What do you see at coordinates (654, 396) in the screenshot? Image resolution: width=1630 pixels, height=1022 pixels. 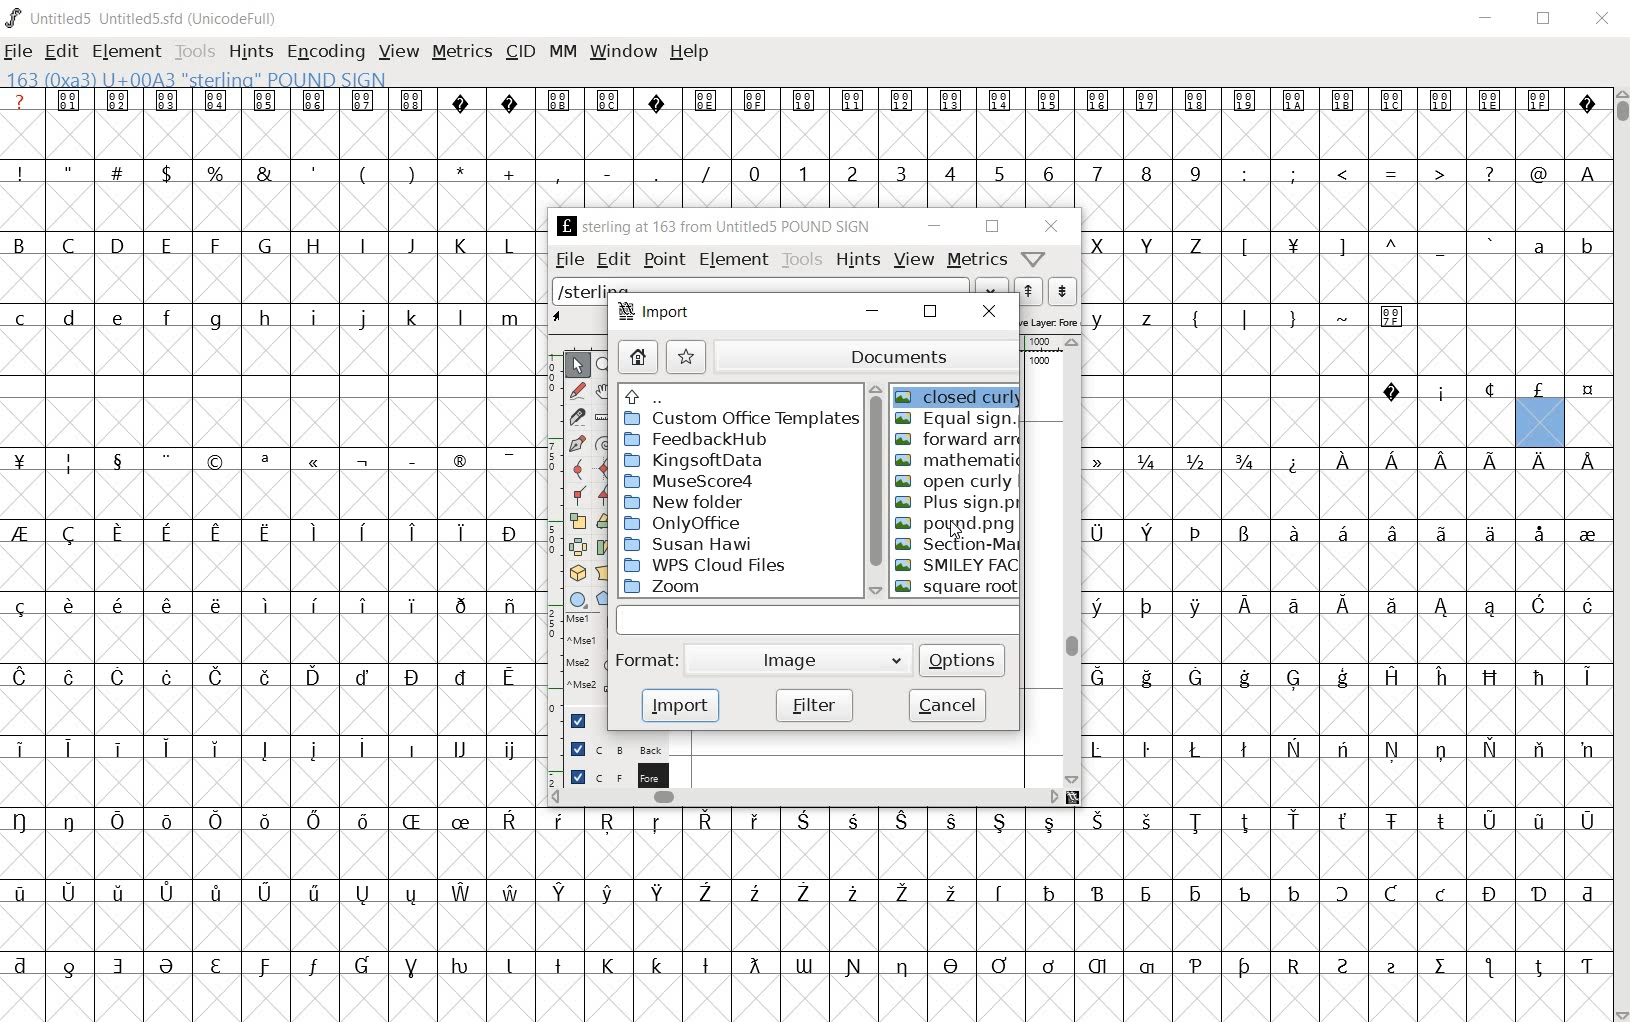 I see `` at bounding box center [654, 396].